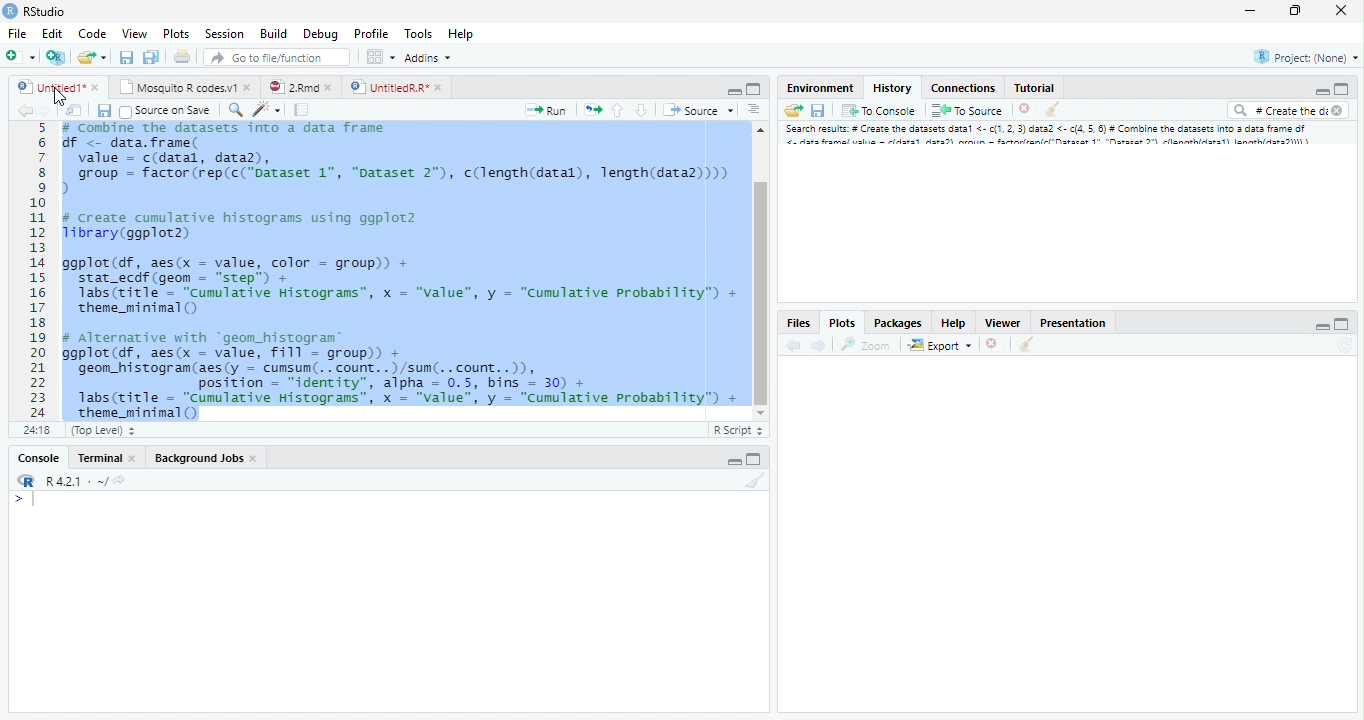  Describe the element at coordinates (1308, 57) in the screenshot. I see `Project (None)` at that location.